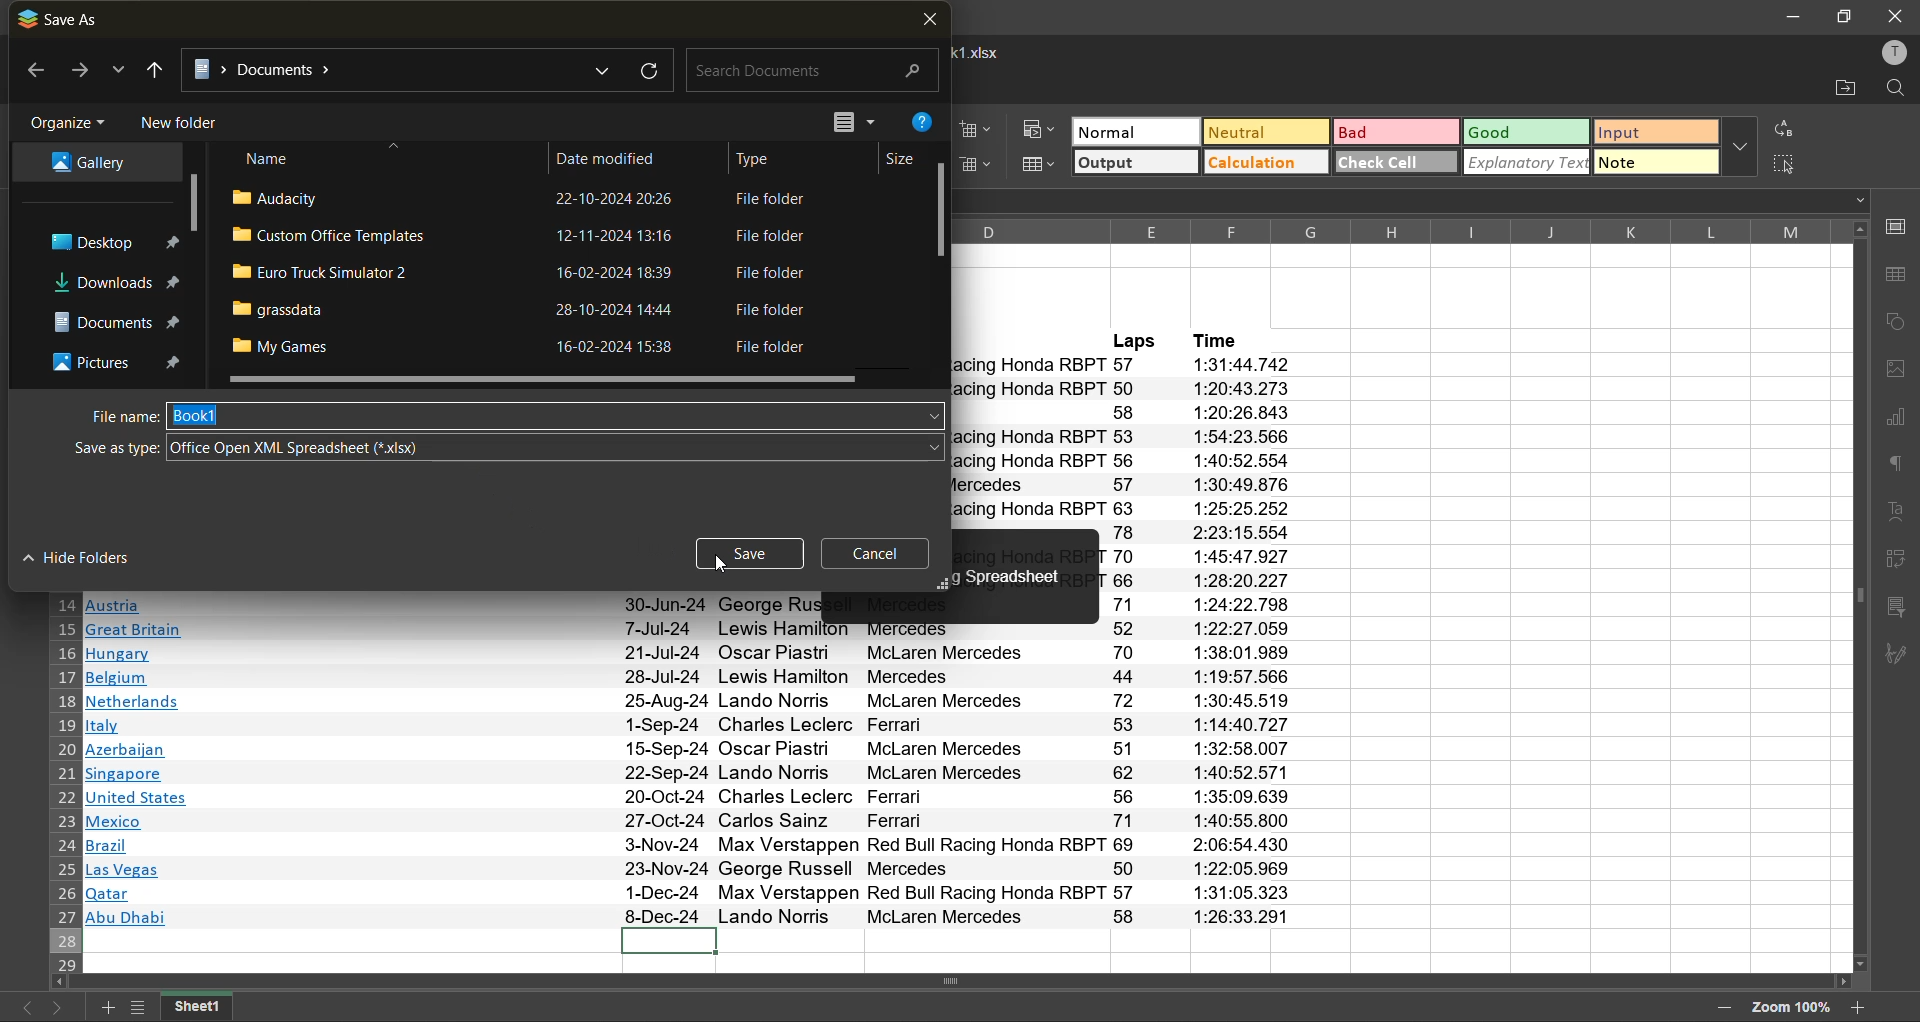  Describe the element at coordinates (1846, 984) in the screenshot. I see `move right` at that location.